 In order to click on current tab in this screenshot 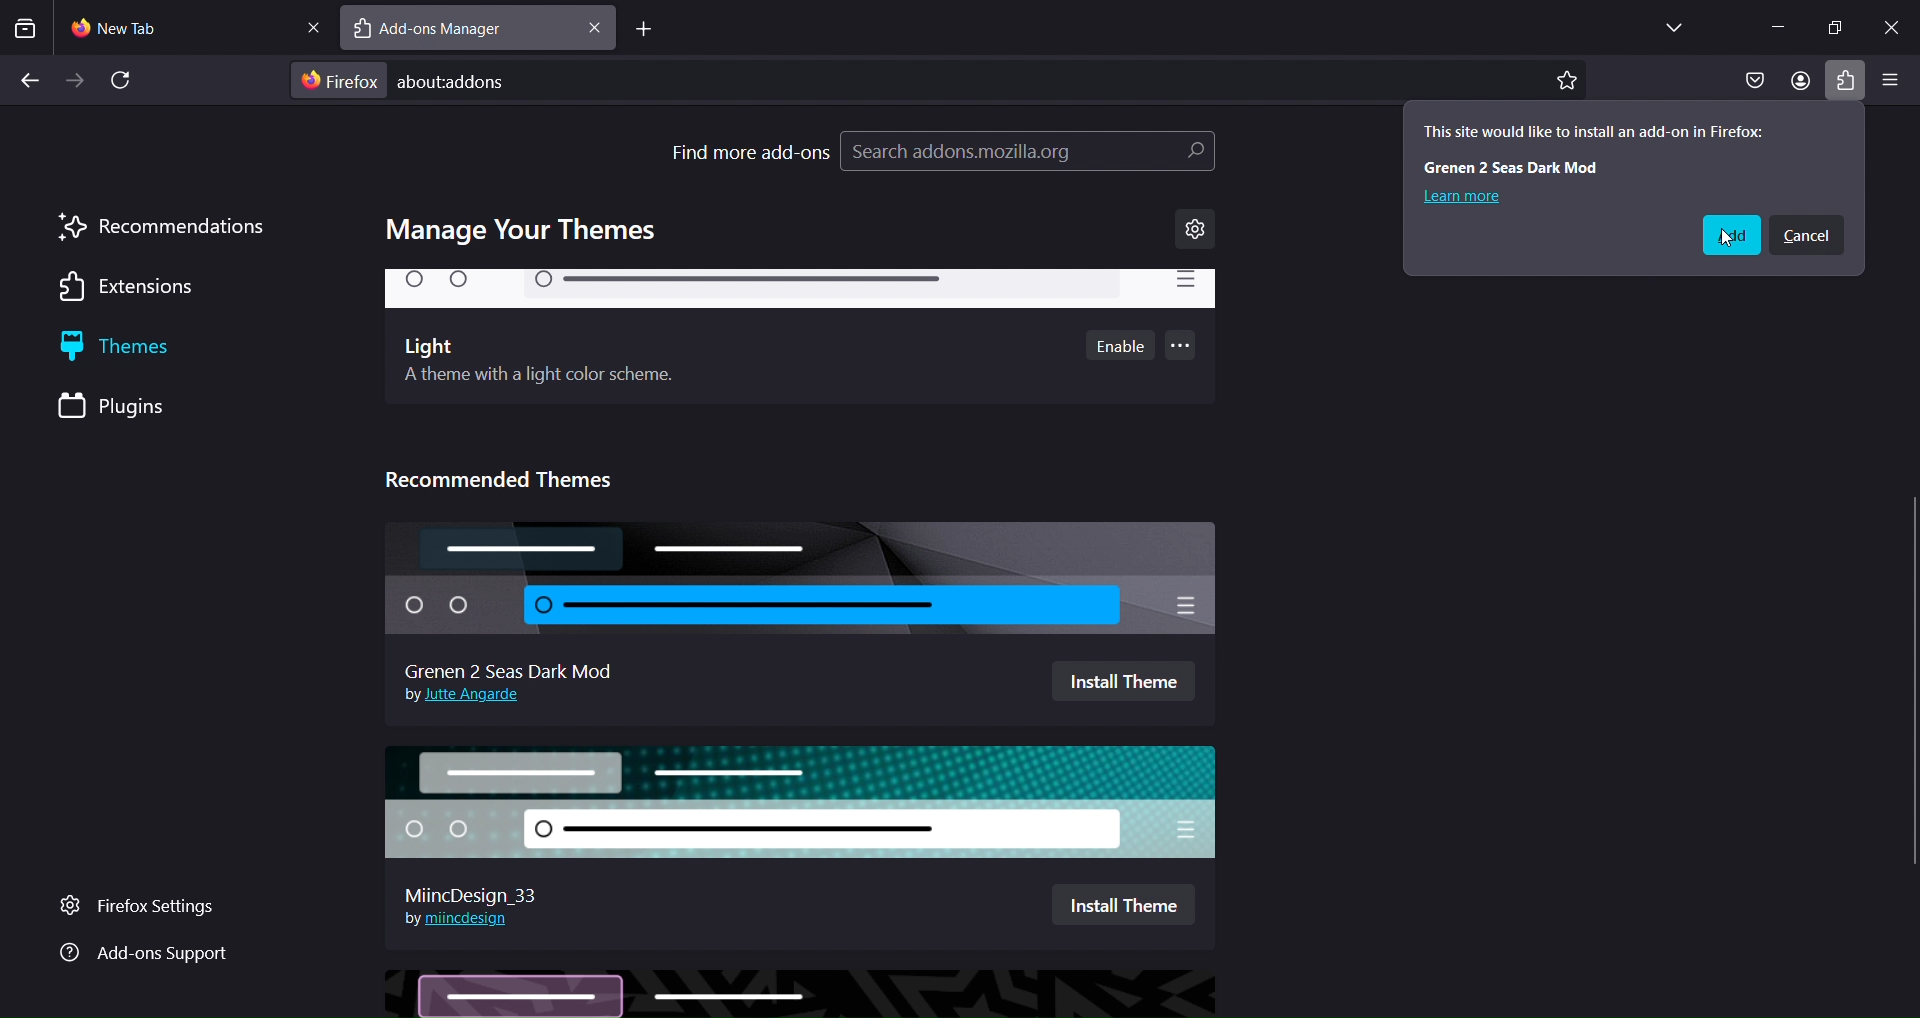, I will do `click(138, 28)`.